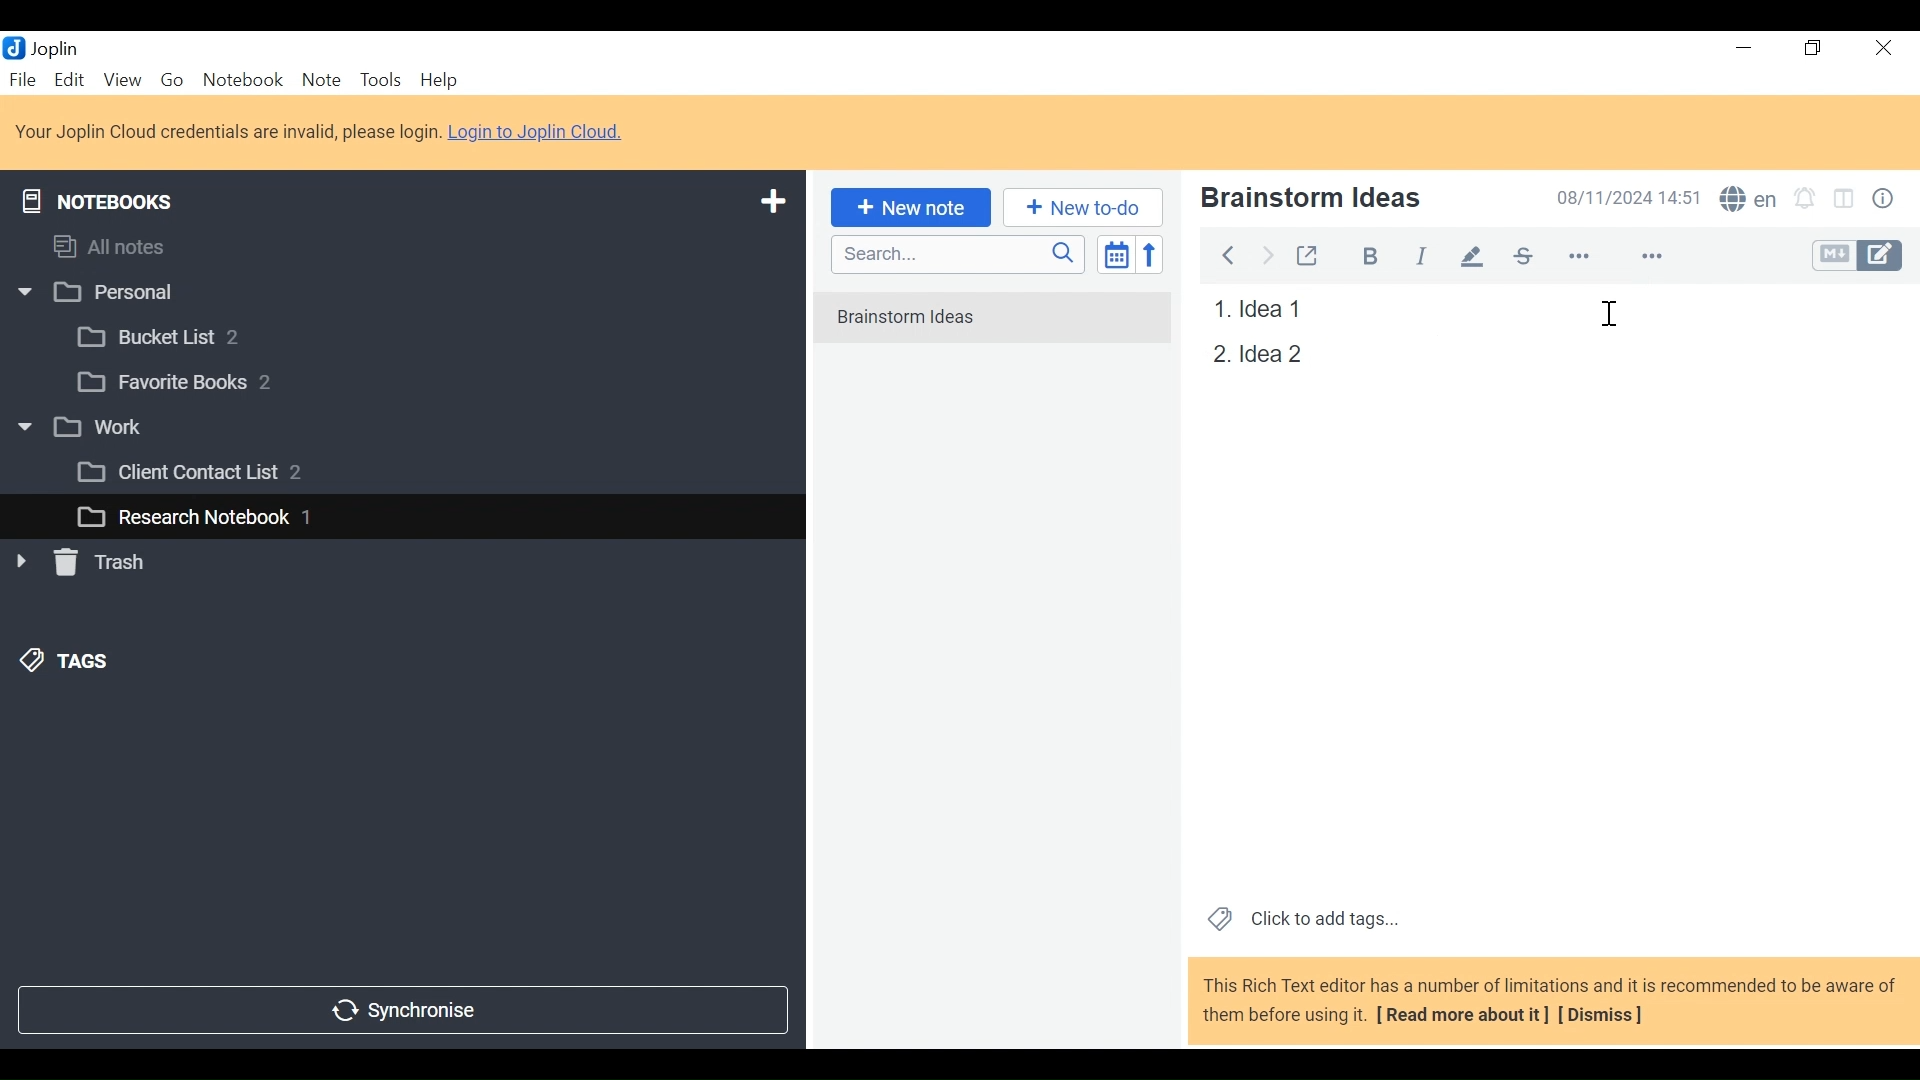 The image size is (1920, 1080). Describe the element at coordinates (1805, 201) in the screenshot. I see `Set alarm` at that location.